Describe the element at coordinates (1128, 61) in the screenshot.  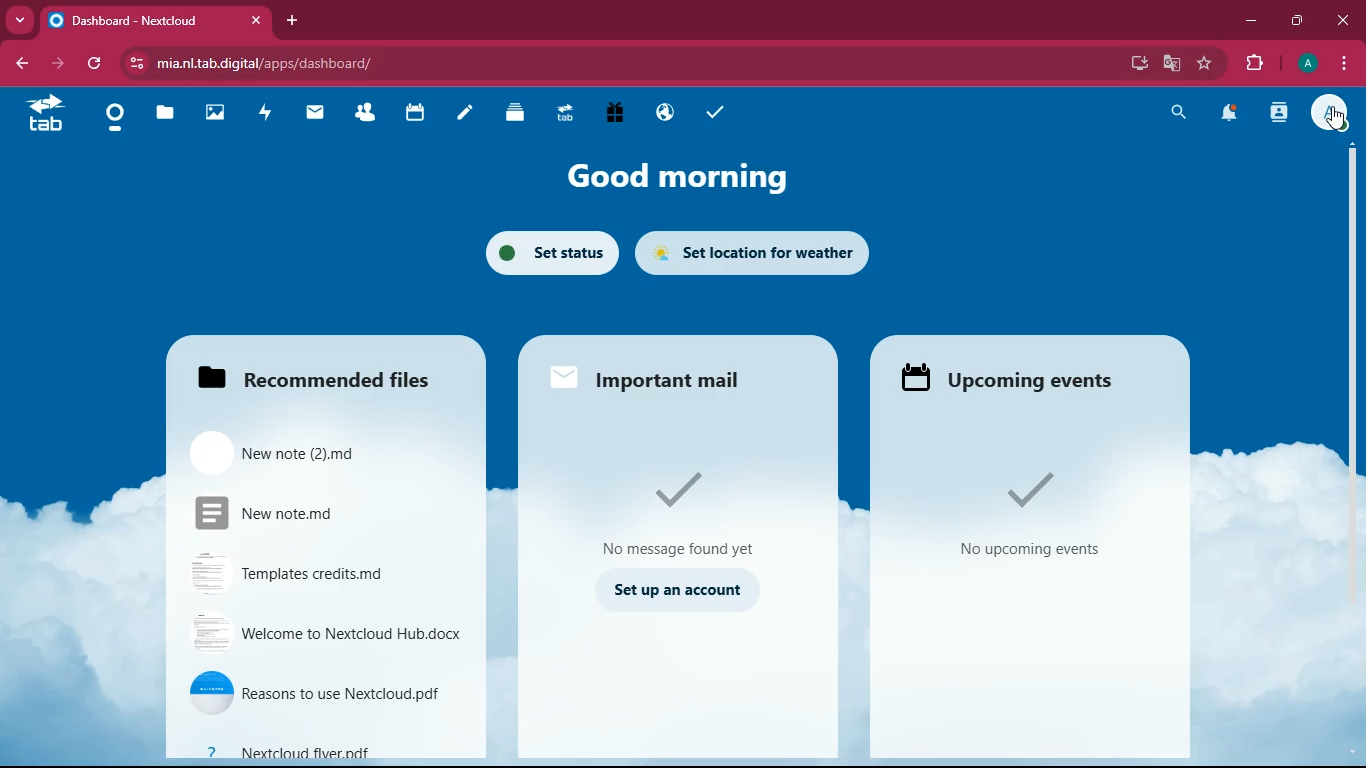
I see `desktop` at that location.